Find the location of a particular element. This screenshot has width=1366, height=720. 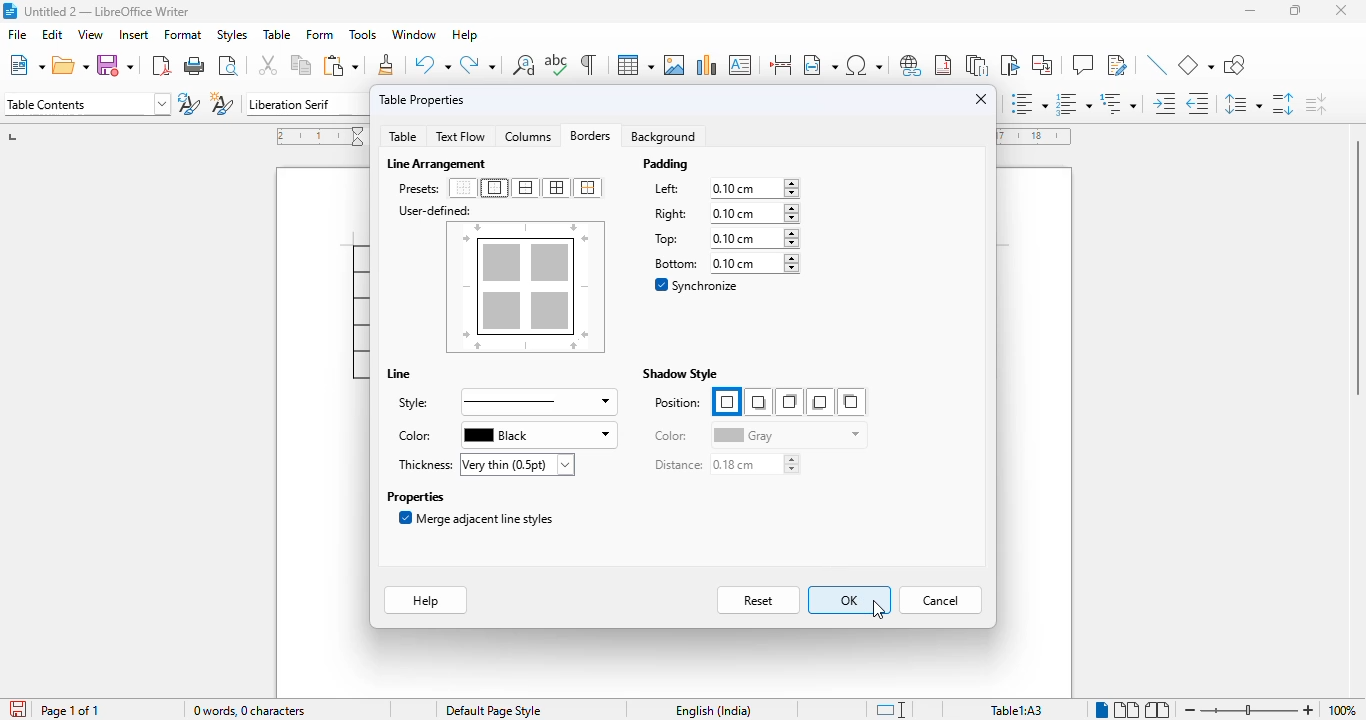

basic shapes is located at coordinates (1196, 65).